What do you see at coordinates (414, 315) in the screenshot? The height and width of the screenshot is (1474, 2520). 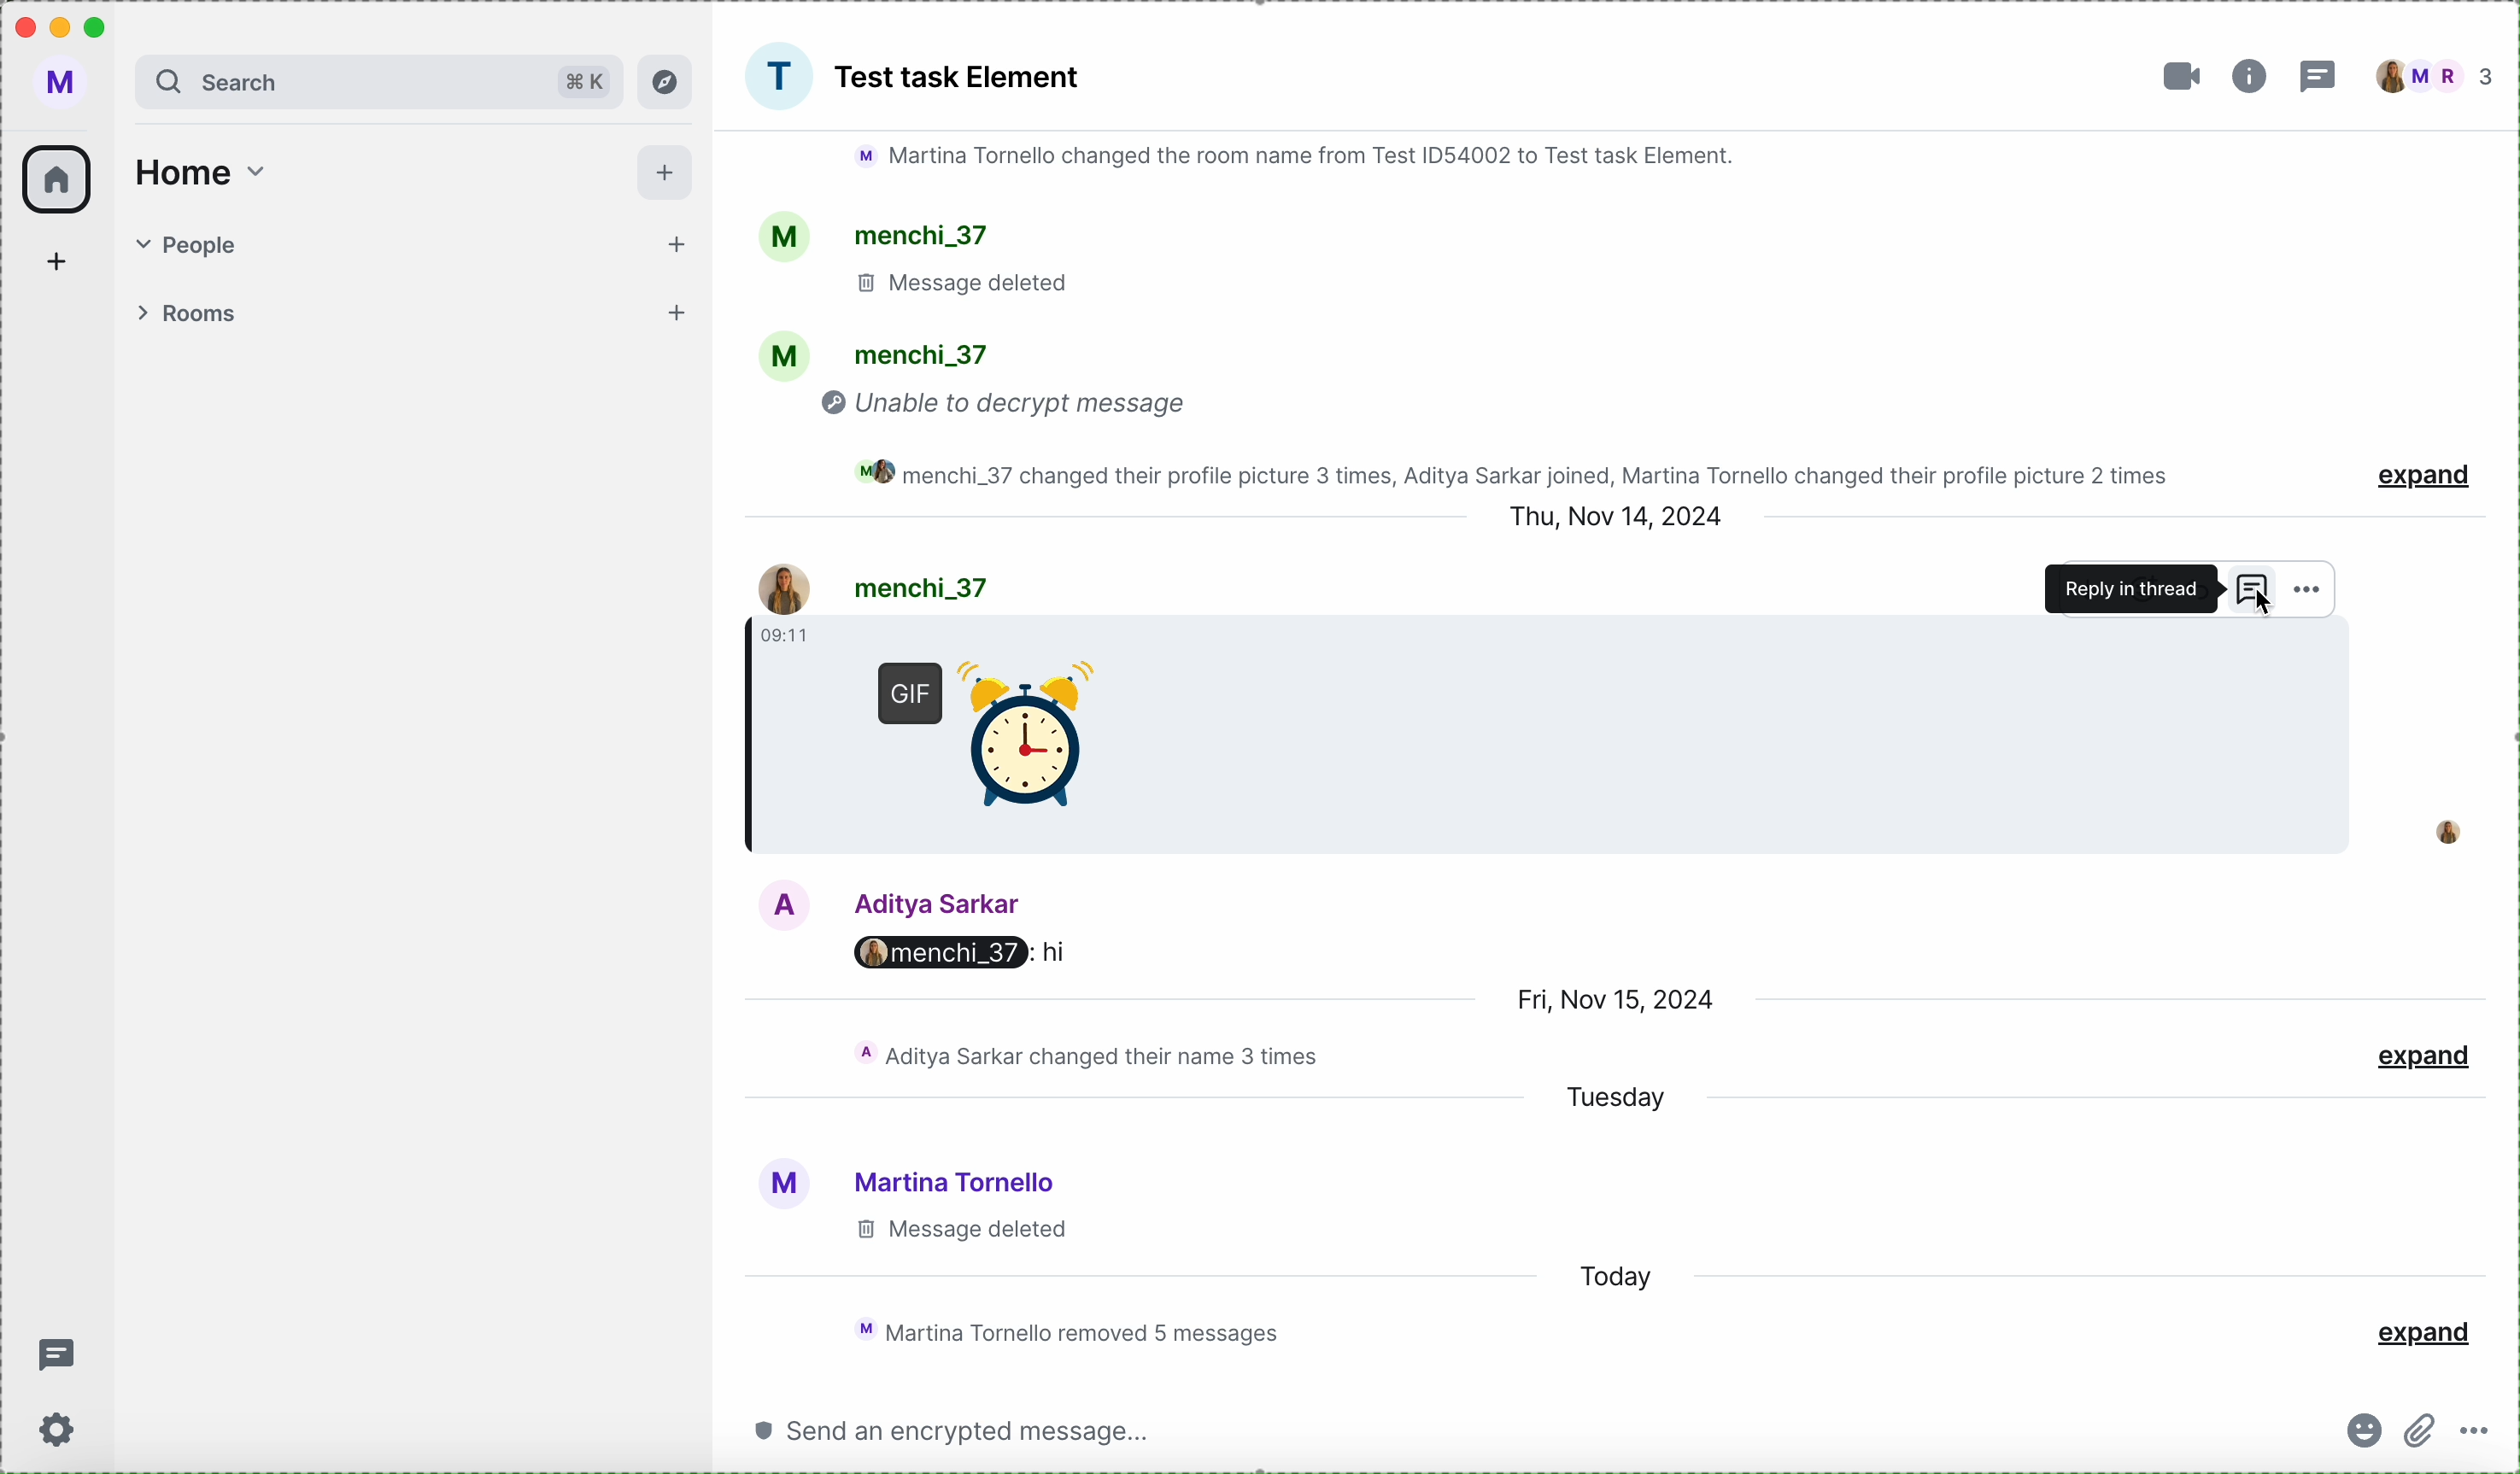 I see `rooms` at bounding box center [414, 315].